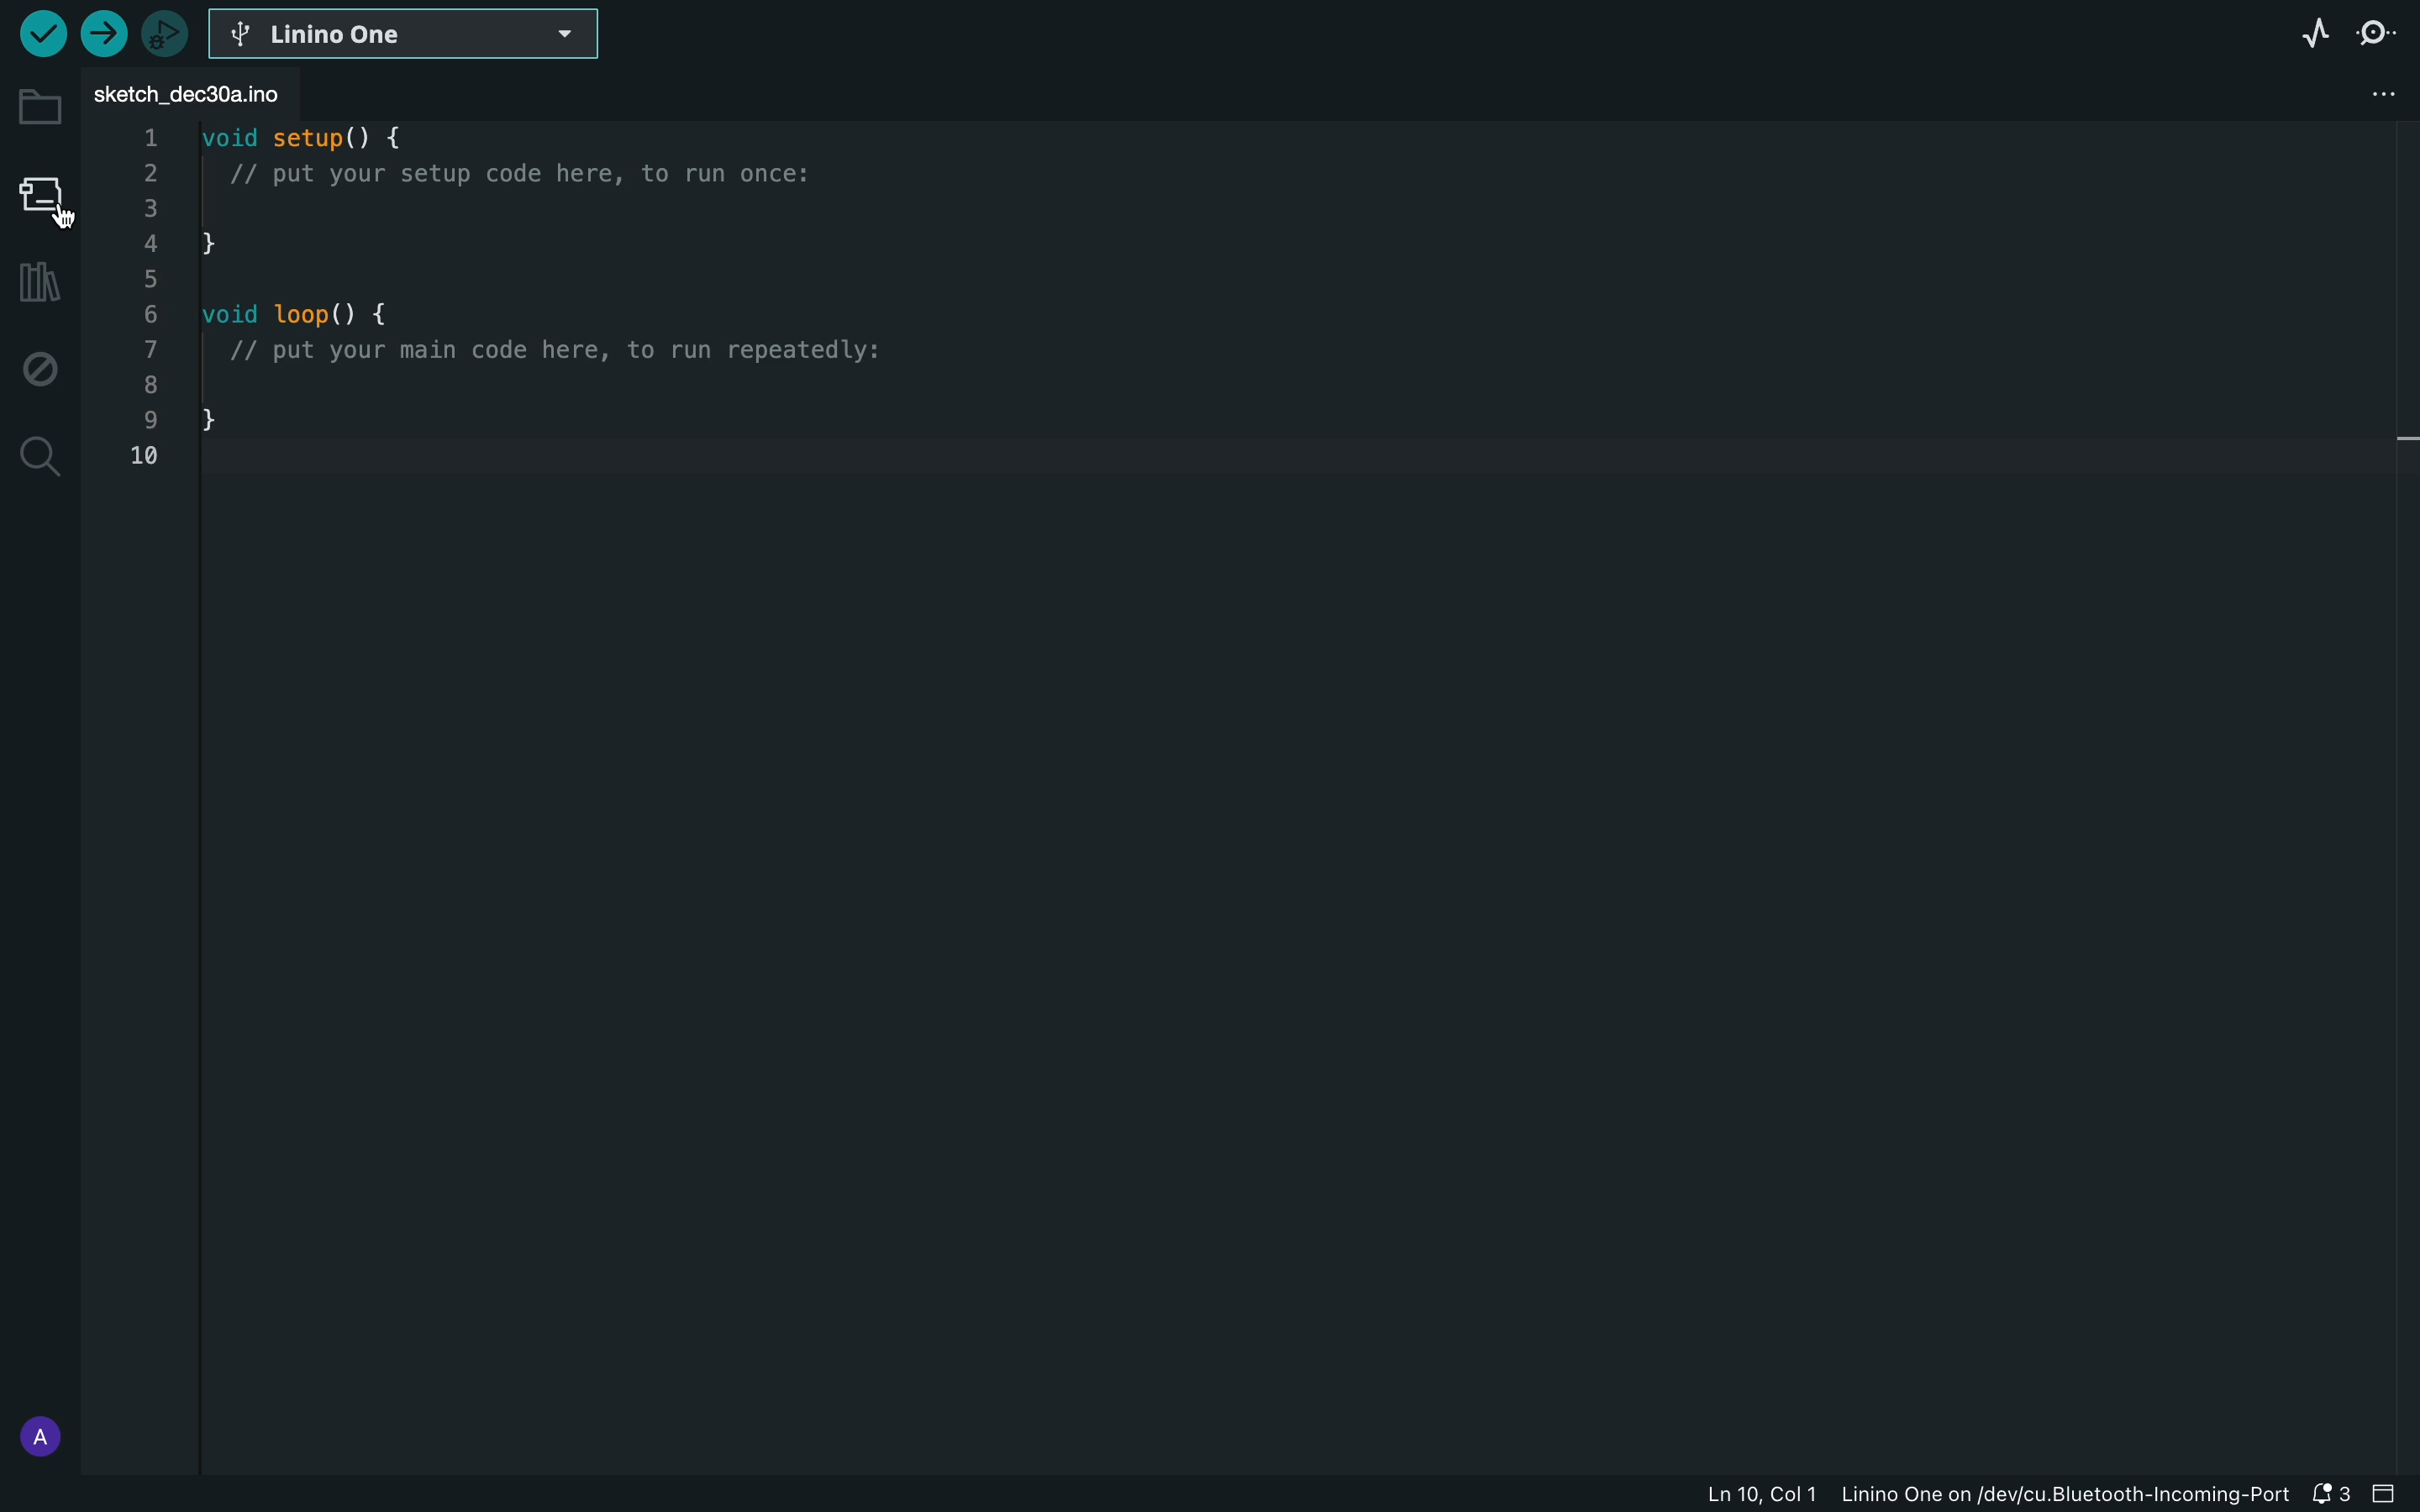  Describe the element at coordinates (35, 285) in the screenshot. I see `library manager` at that location.